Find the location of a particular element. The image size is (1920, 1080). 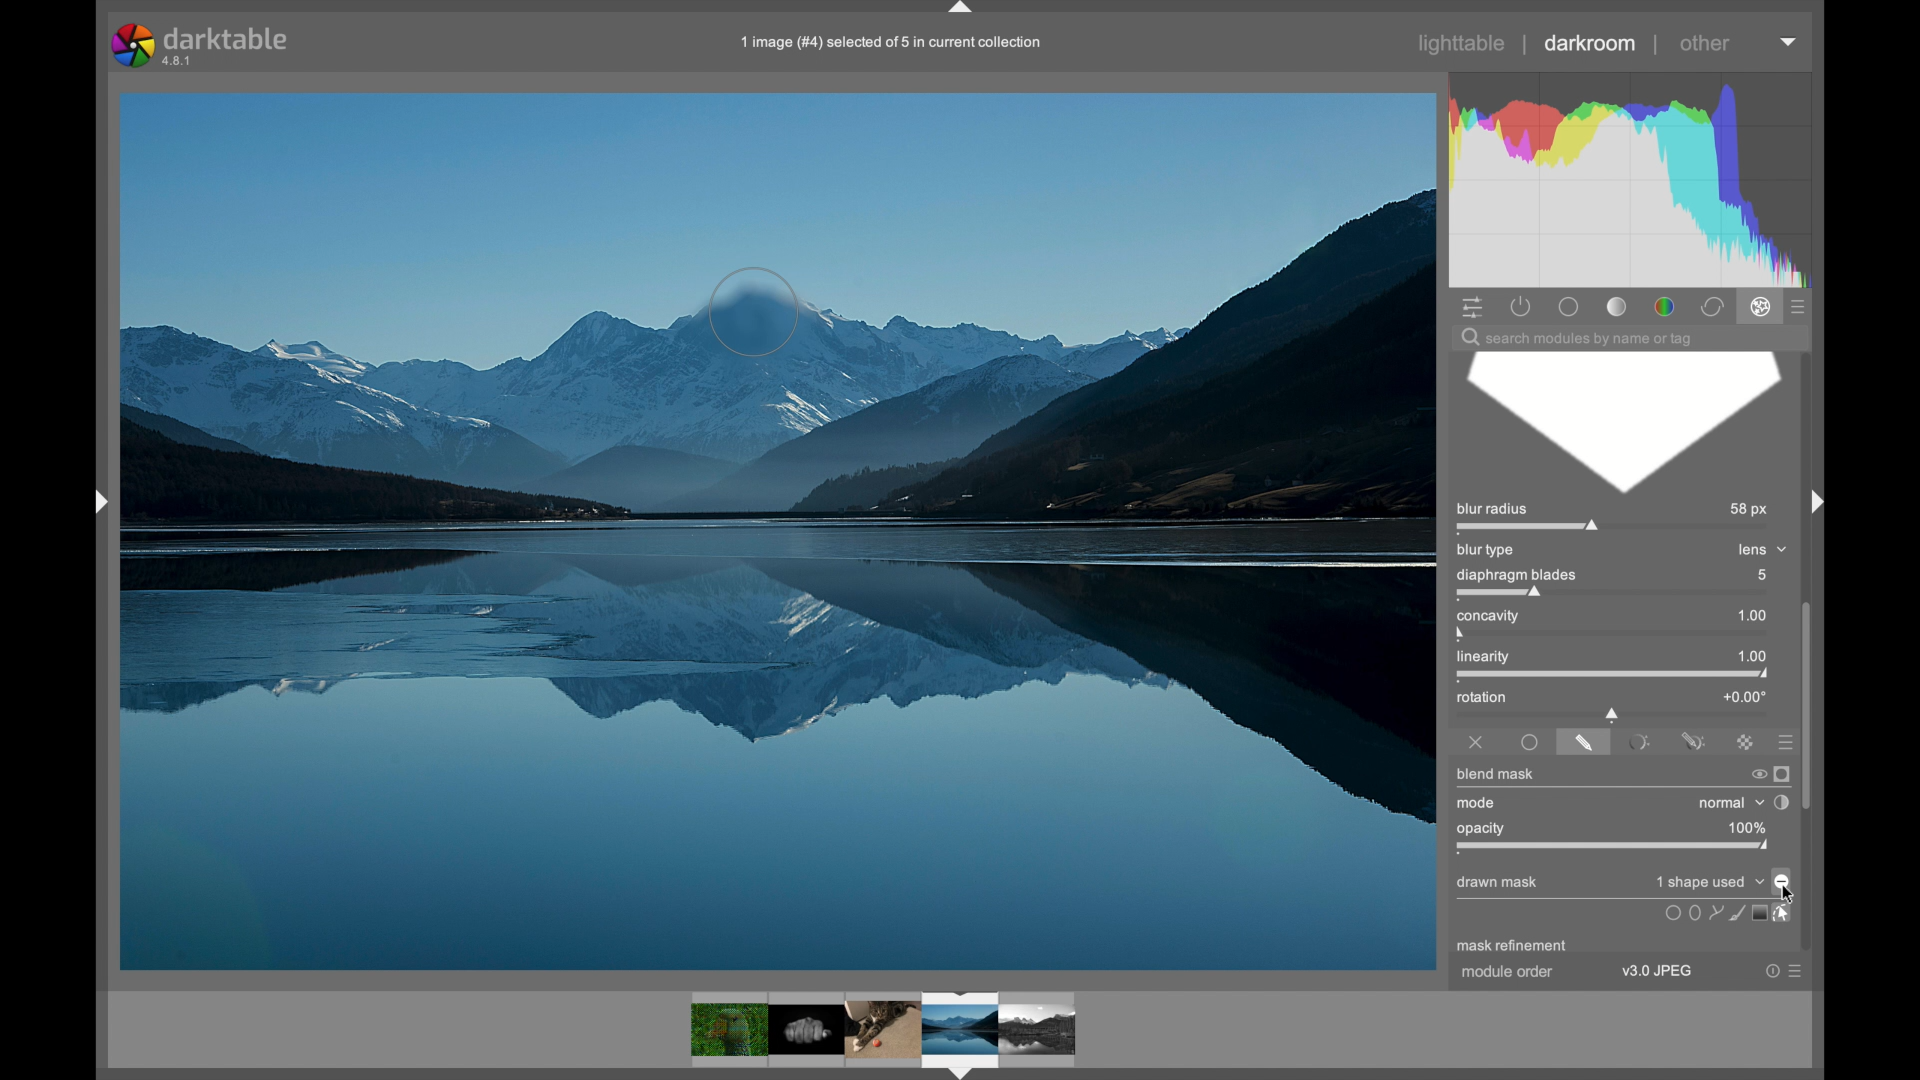

show active modules only is located at coordinates (1520, 306).